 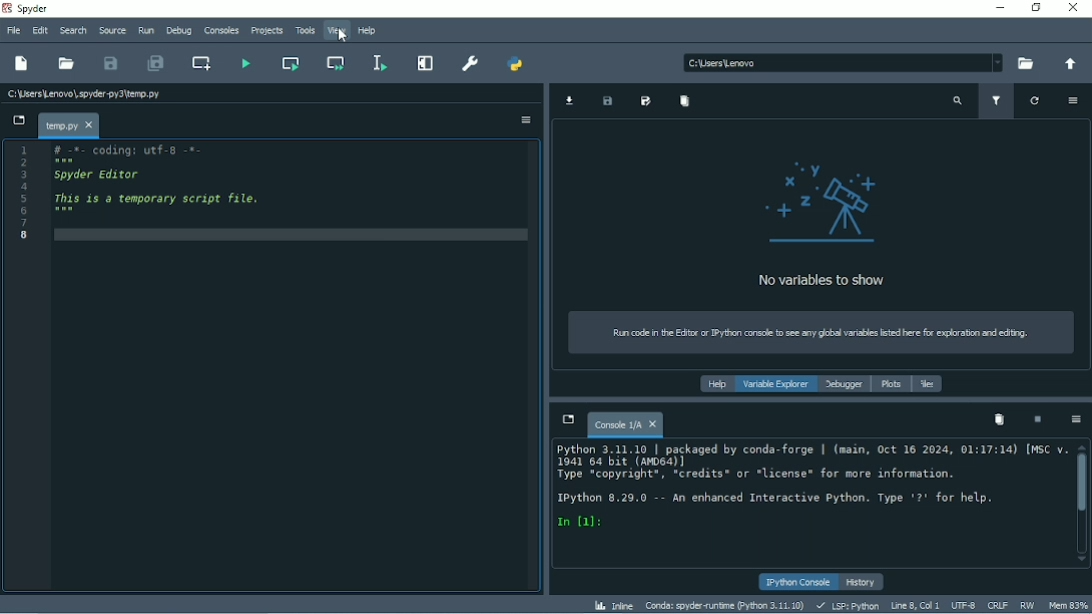 What do you see at coordinates (74, 30) in the screenshot?
I see `Search` at bounding box center [74, 30].